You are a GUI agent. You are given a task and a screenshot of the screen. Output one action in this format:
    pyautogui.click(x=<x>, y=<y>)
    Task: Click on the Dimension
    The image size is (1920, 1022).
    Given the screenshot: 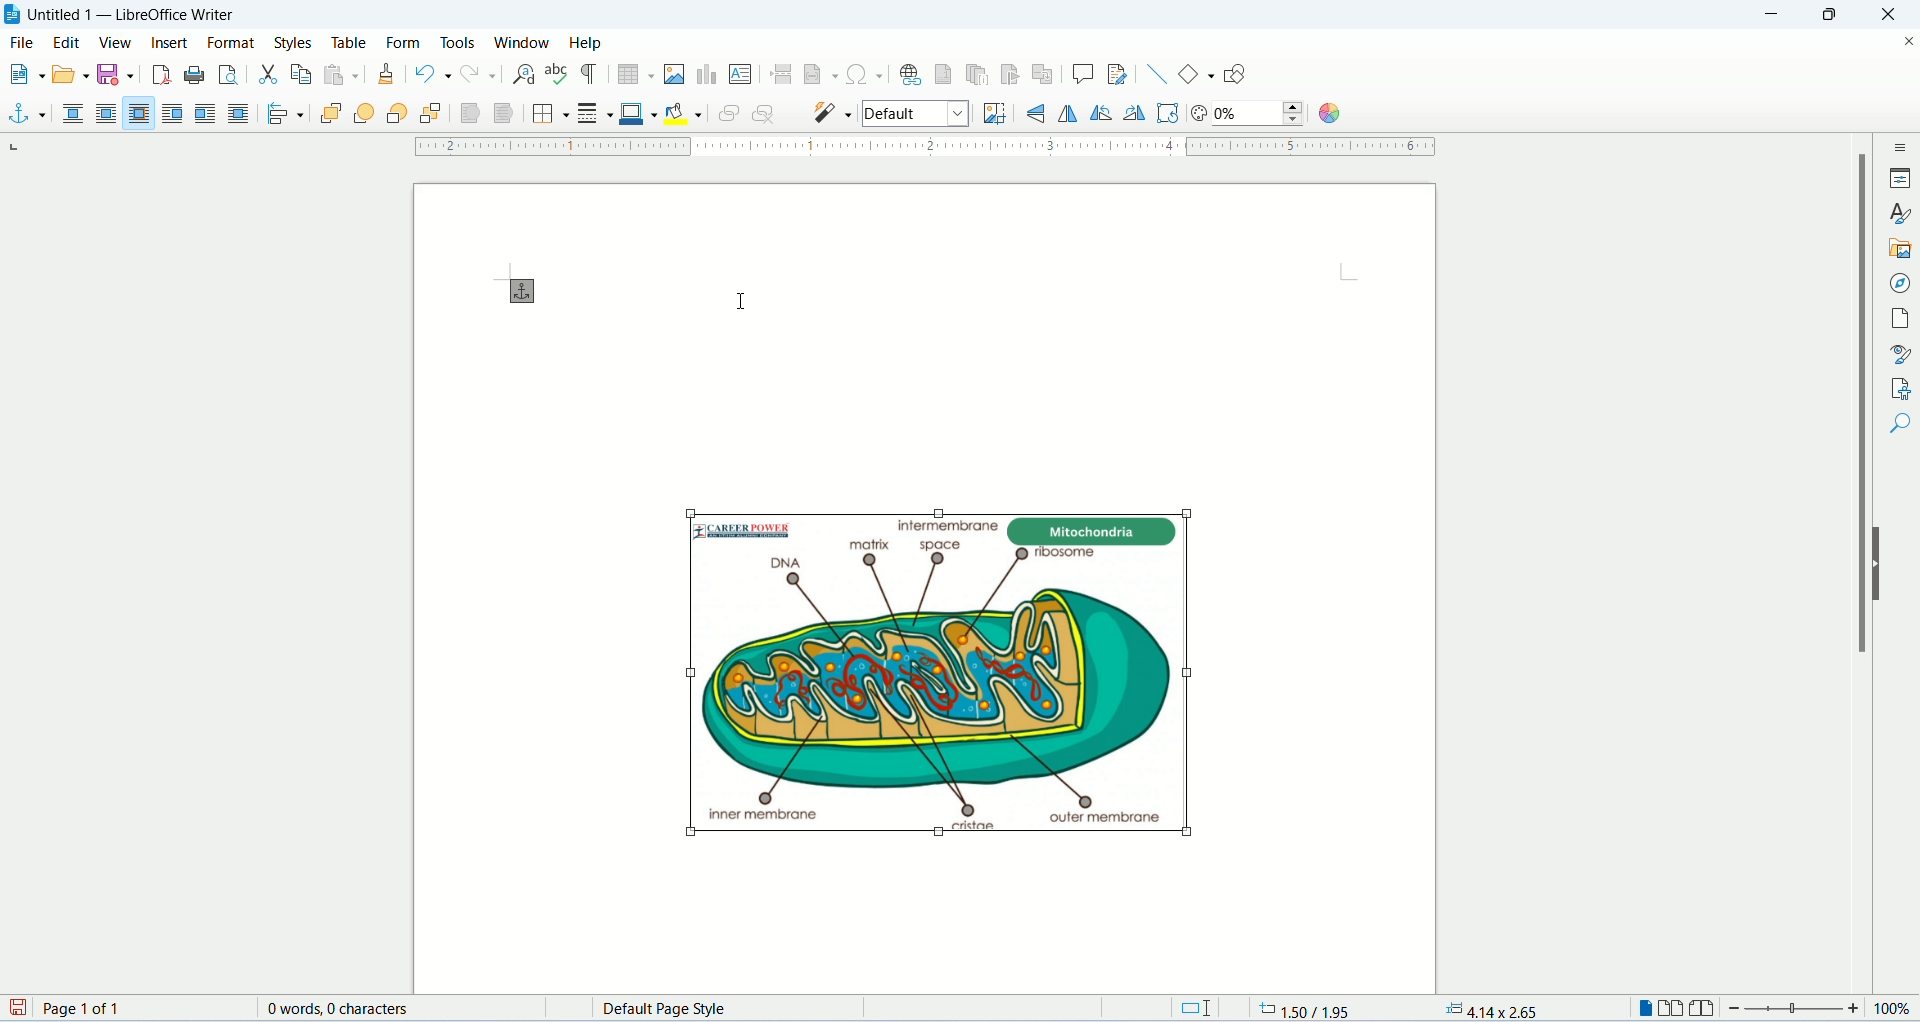 What is the action you would take?
    pyautogui.click(x=1194, y=1008)
    